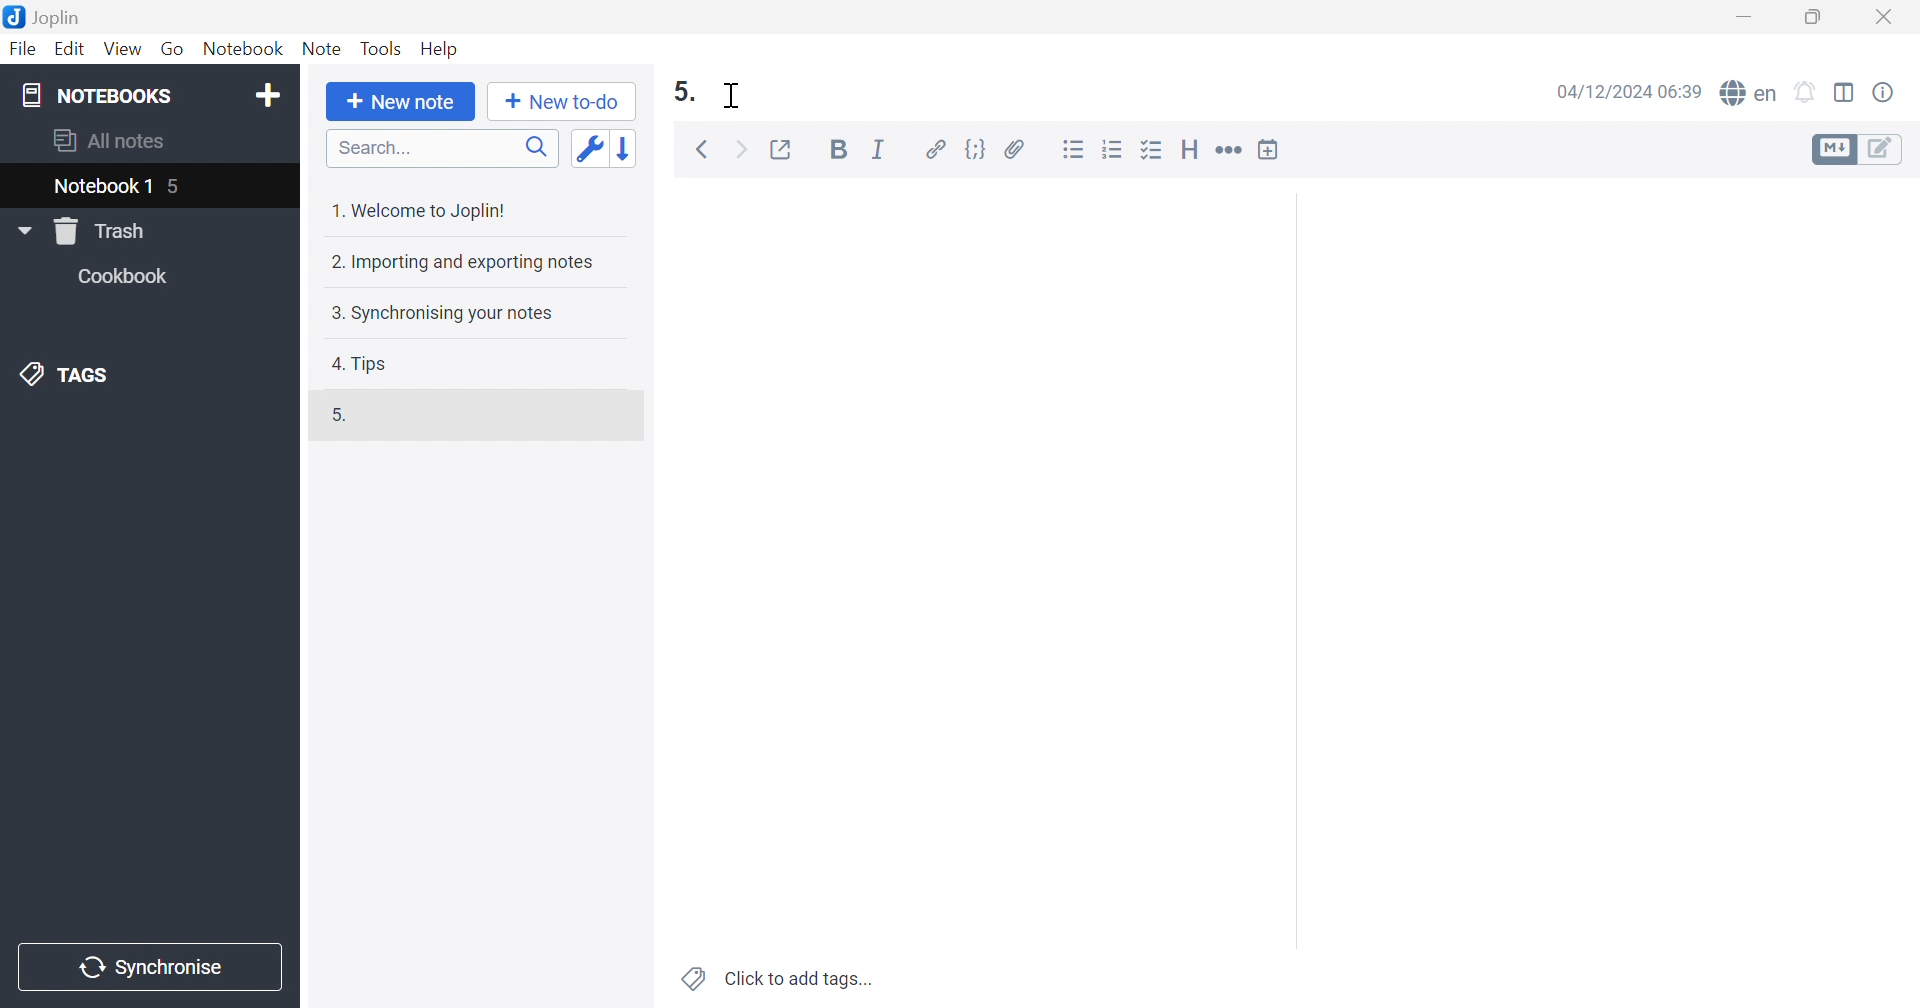 The width and height of the screenshot is (1920, 1008). What do you see at coordinates (1274, 148) in the screenshot?
I see `Insert time` at bounding box center [1274, 148].